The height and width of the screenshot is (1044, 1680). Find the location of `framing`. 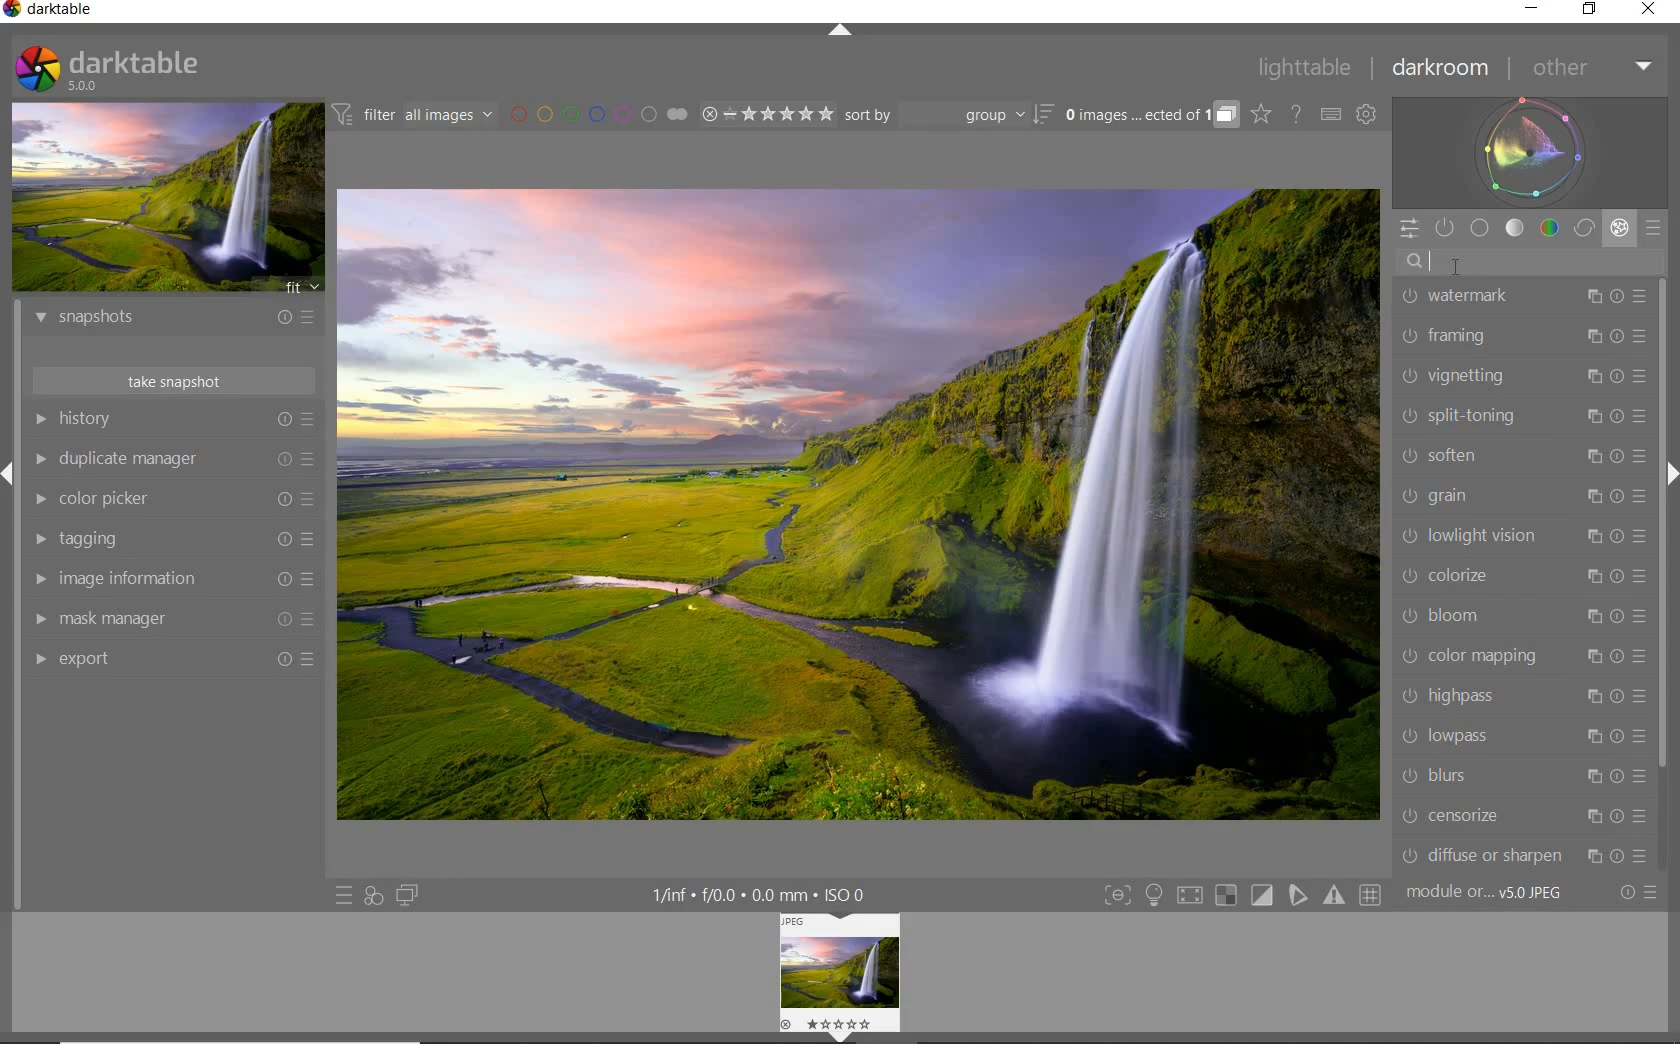

framing is located at coordinates (1525, 338).